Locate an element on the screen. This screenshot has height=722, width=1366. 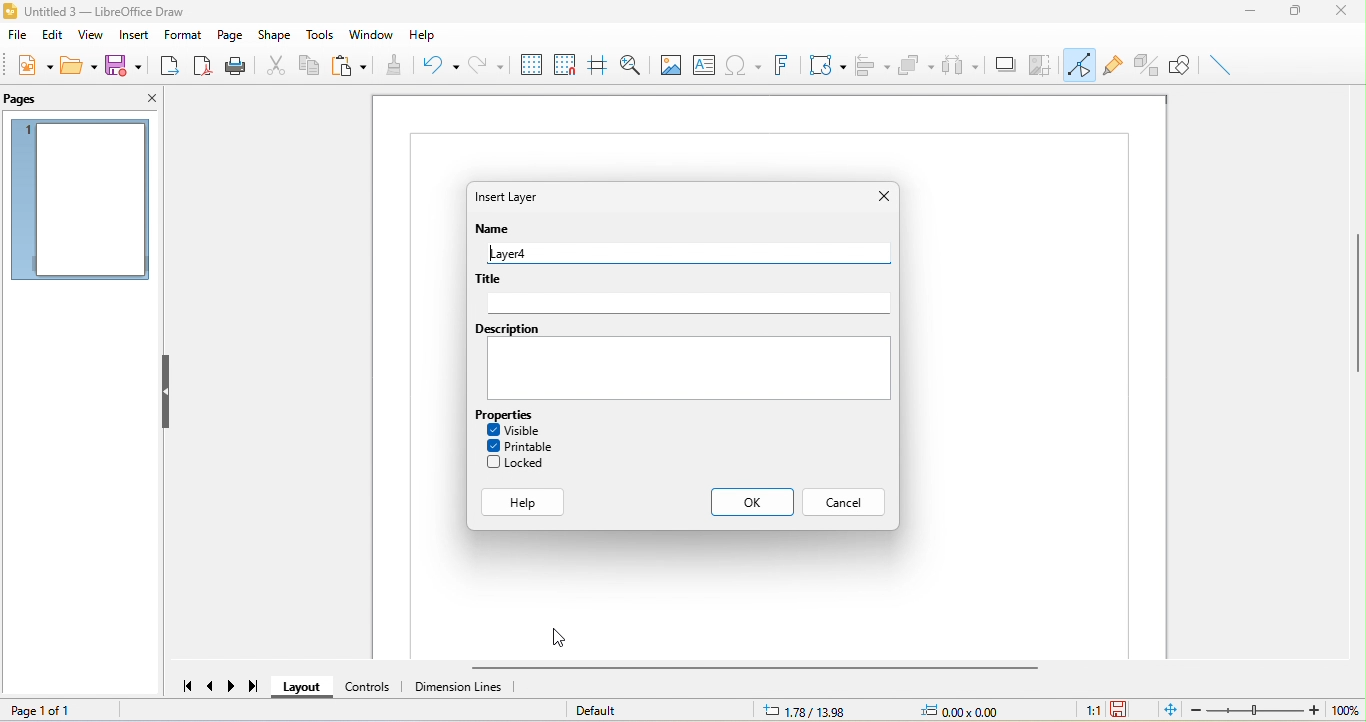
copy is located at coordinates (310, 65).